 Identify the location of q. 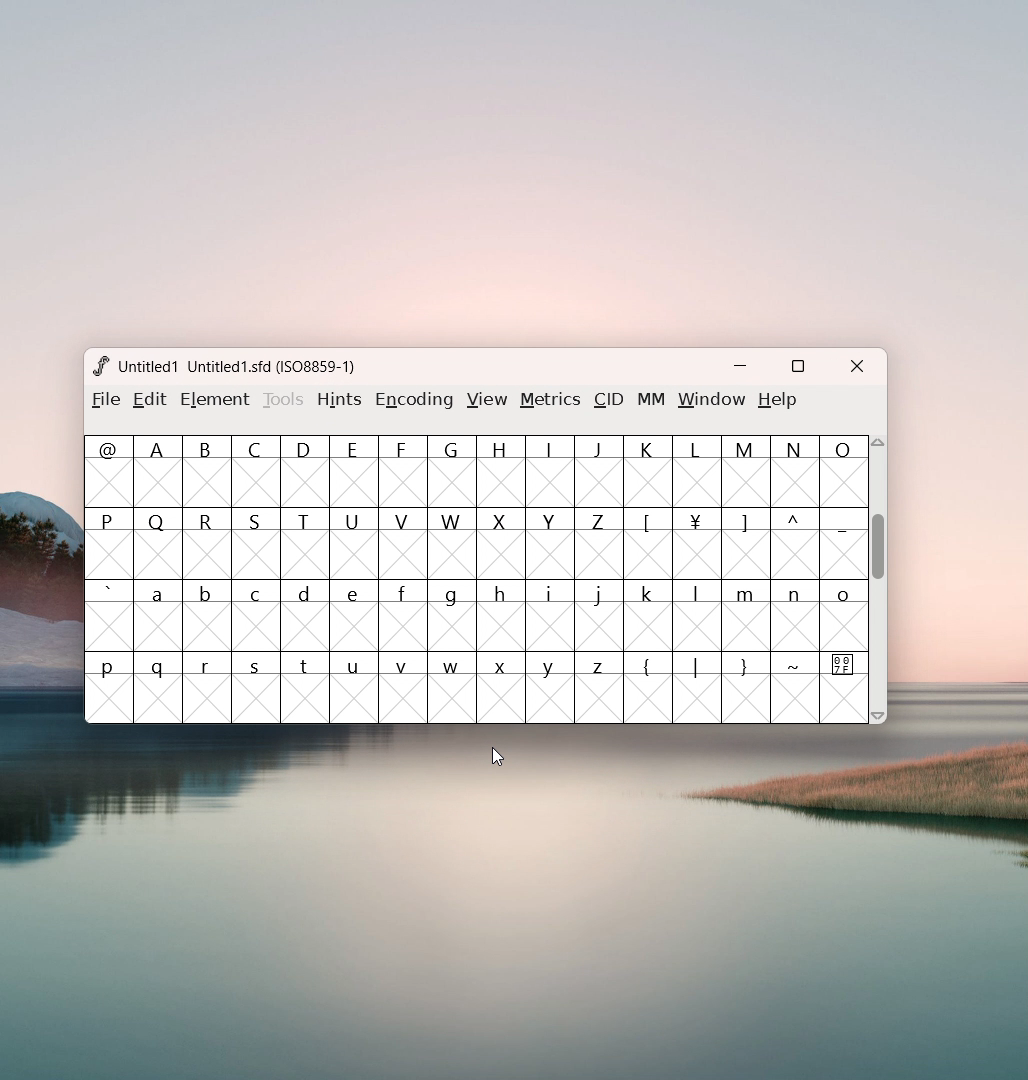
(159, 688).